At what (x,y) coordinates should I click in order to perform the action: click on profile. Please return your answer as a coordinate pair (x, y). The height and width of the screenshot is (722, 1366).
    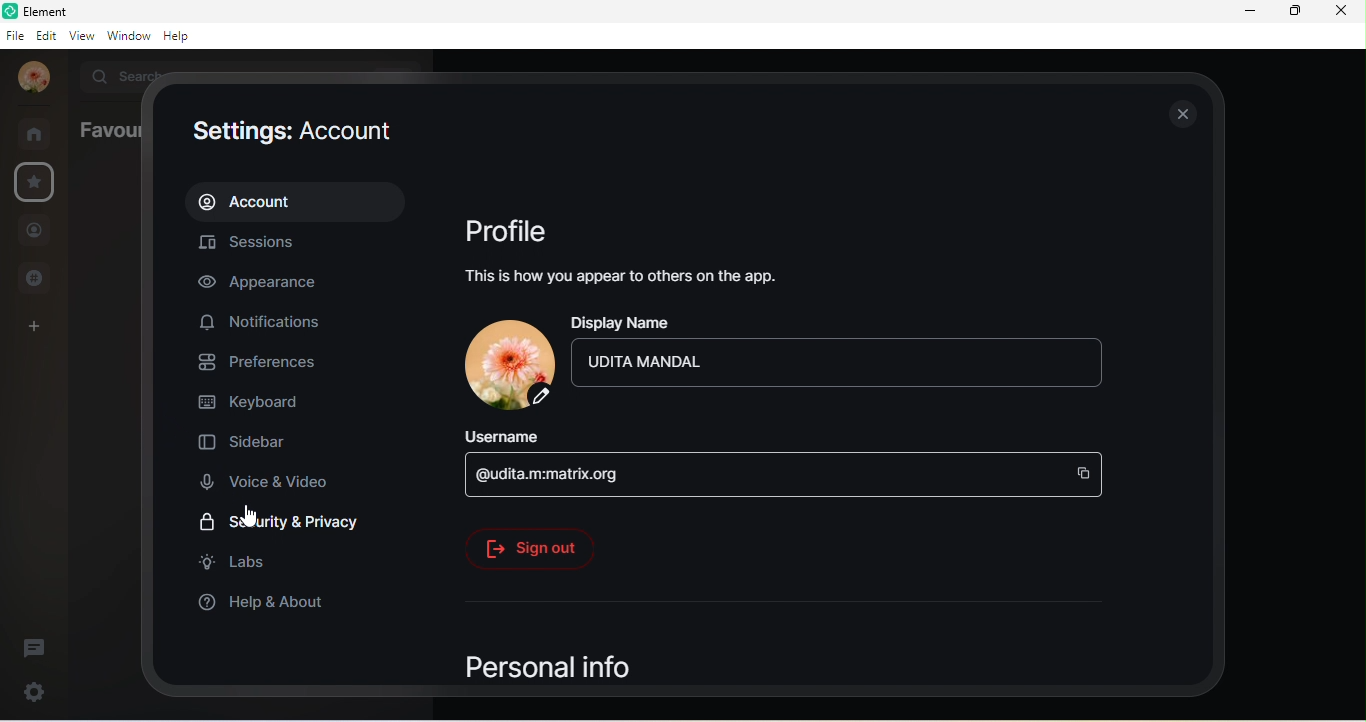
    Looking at the image, I should click on (509, 227).